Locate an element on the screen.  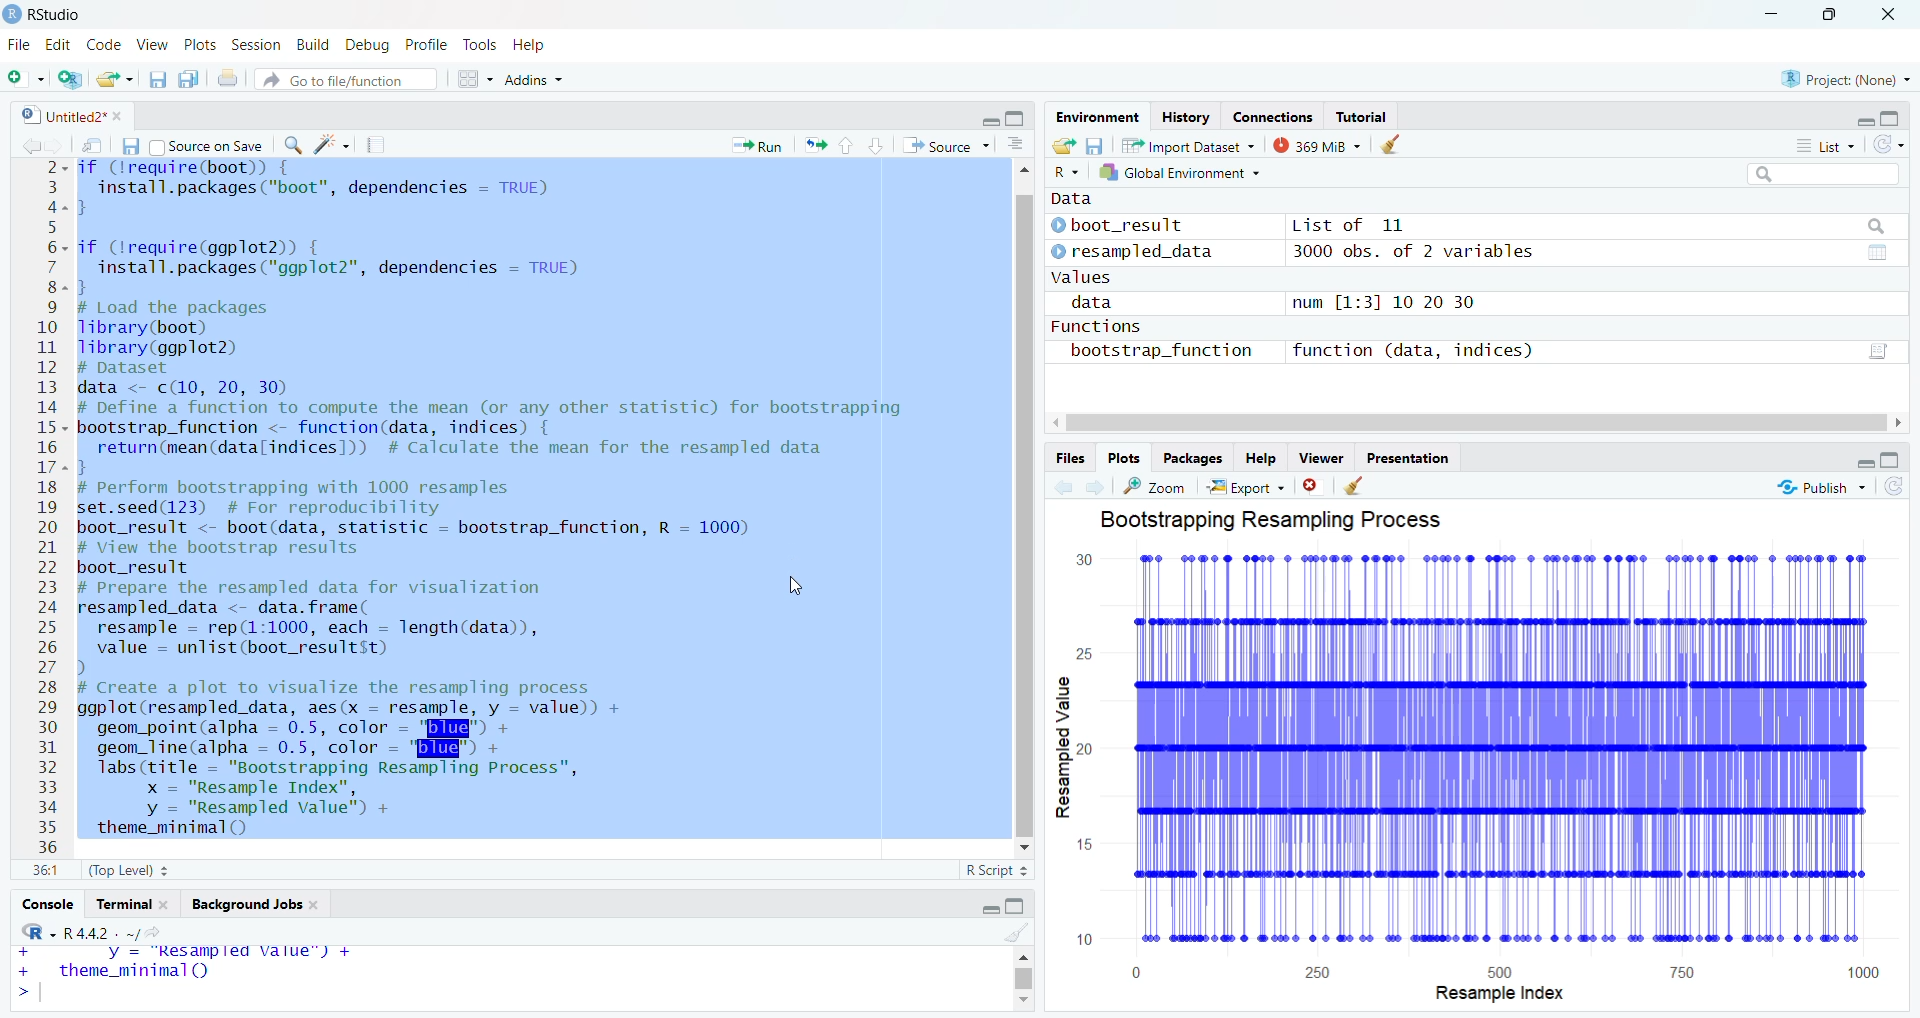
hide r script is located at coordinates (992, 908).